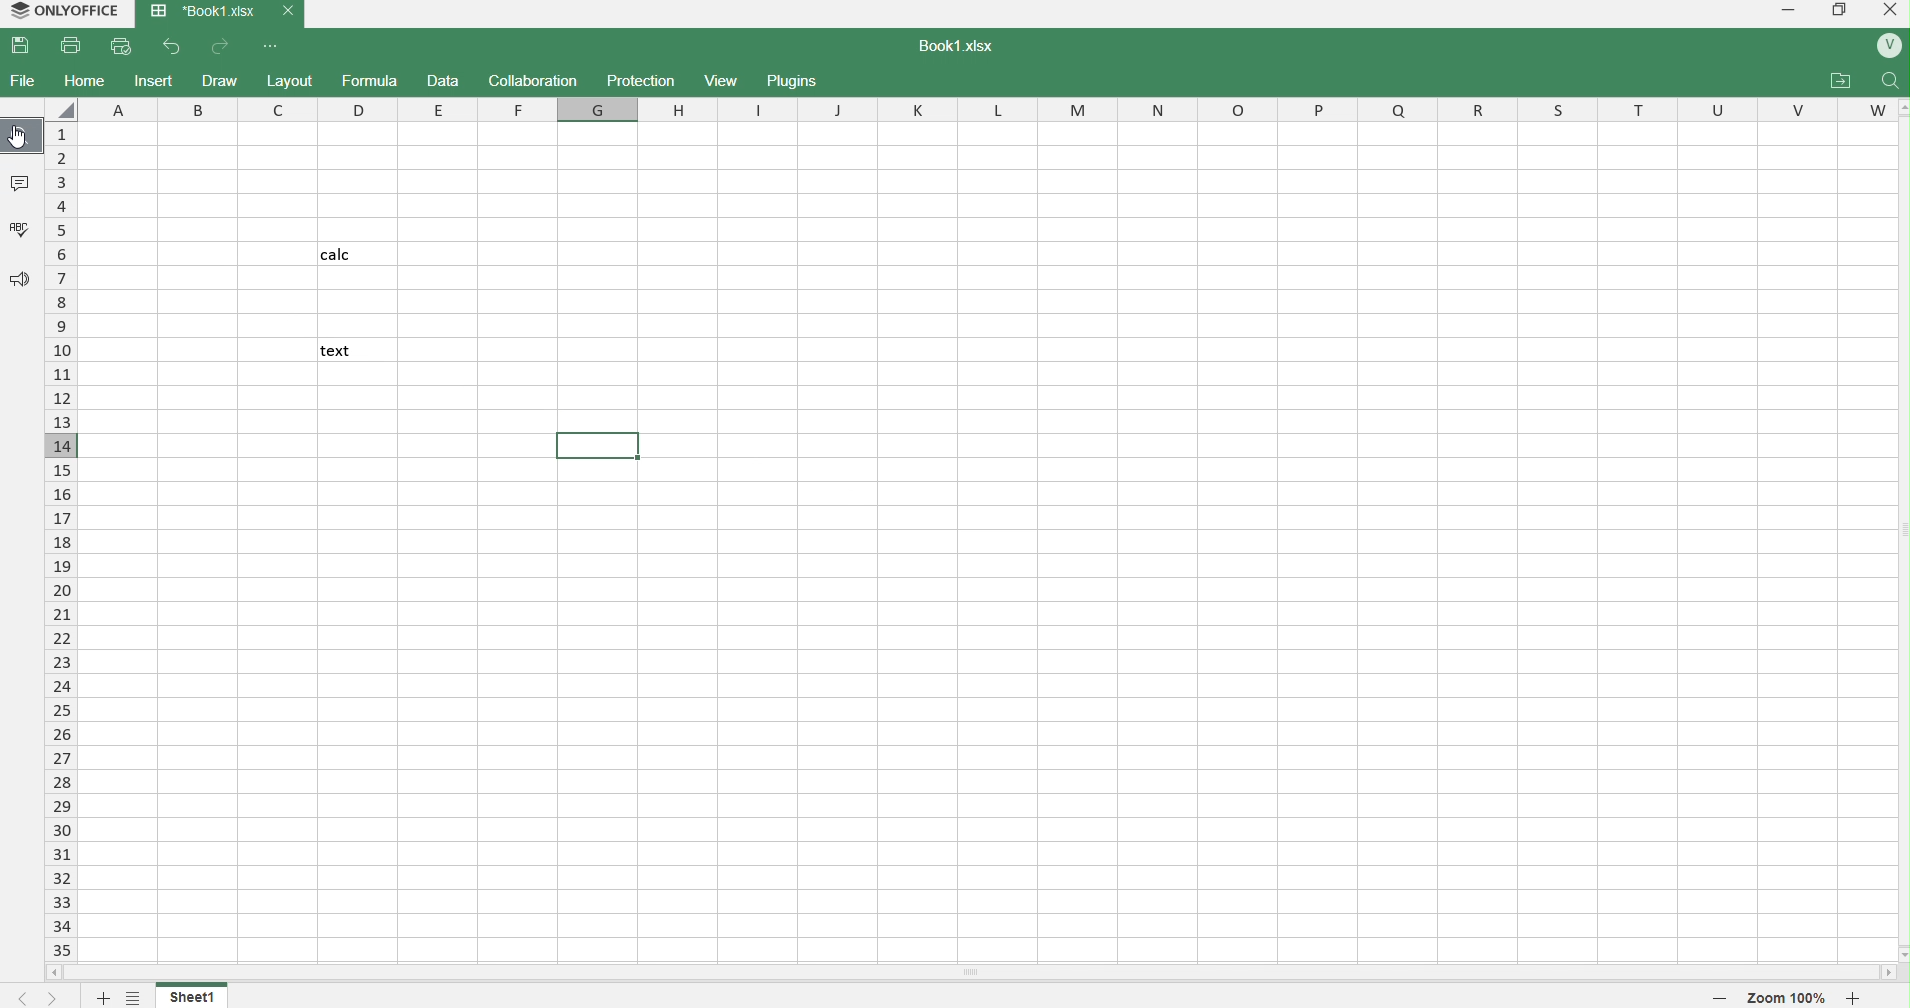 This screenshot has width=1910, height=1008. I want to click on profile, so click(1884, 46).